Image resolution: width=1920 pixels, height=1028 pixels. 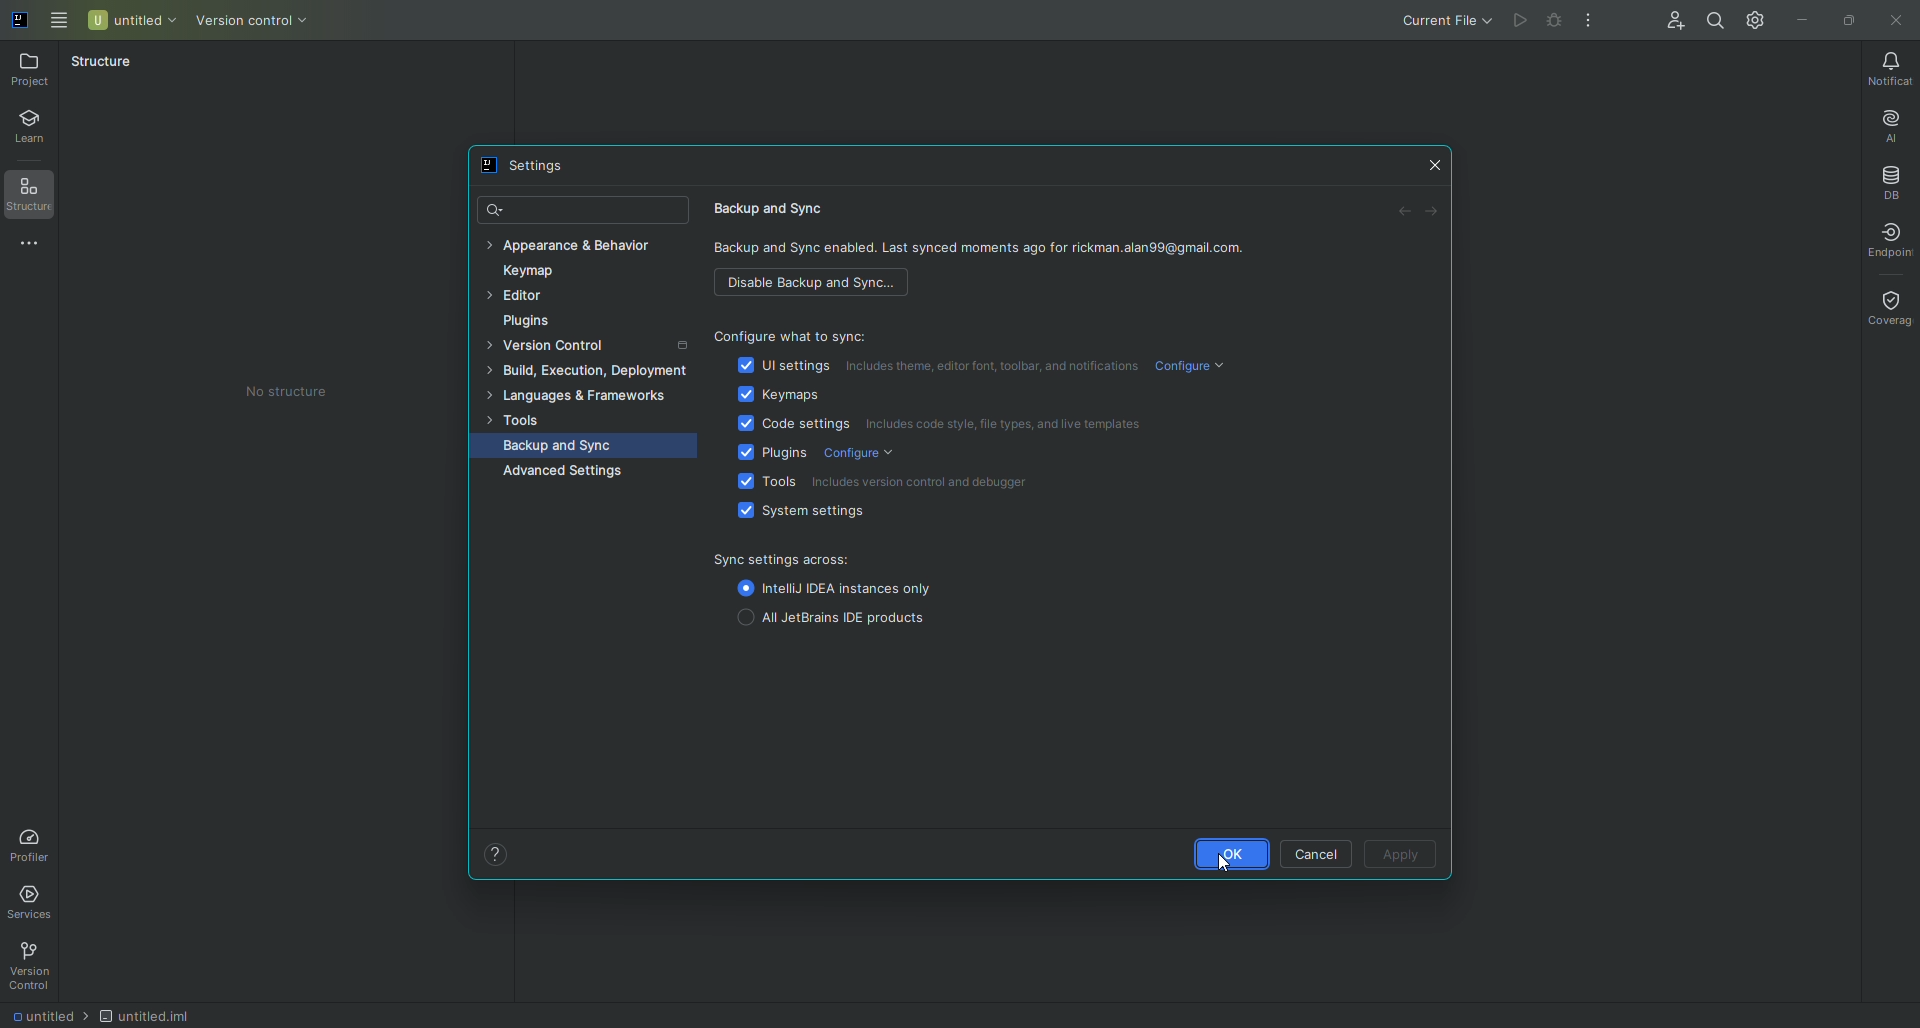 What do you see at coordinates (60, 18) in the screenshot?
I see `Main Menu` at bounding box center [60, 18].